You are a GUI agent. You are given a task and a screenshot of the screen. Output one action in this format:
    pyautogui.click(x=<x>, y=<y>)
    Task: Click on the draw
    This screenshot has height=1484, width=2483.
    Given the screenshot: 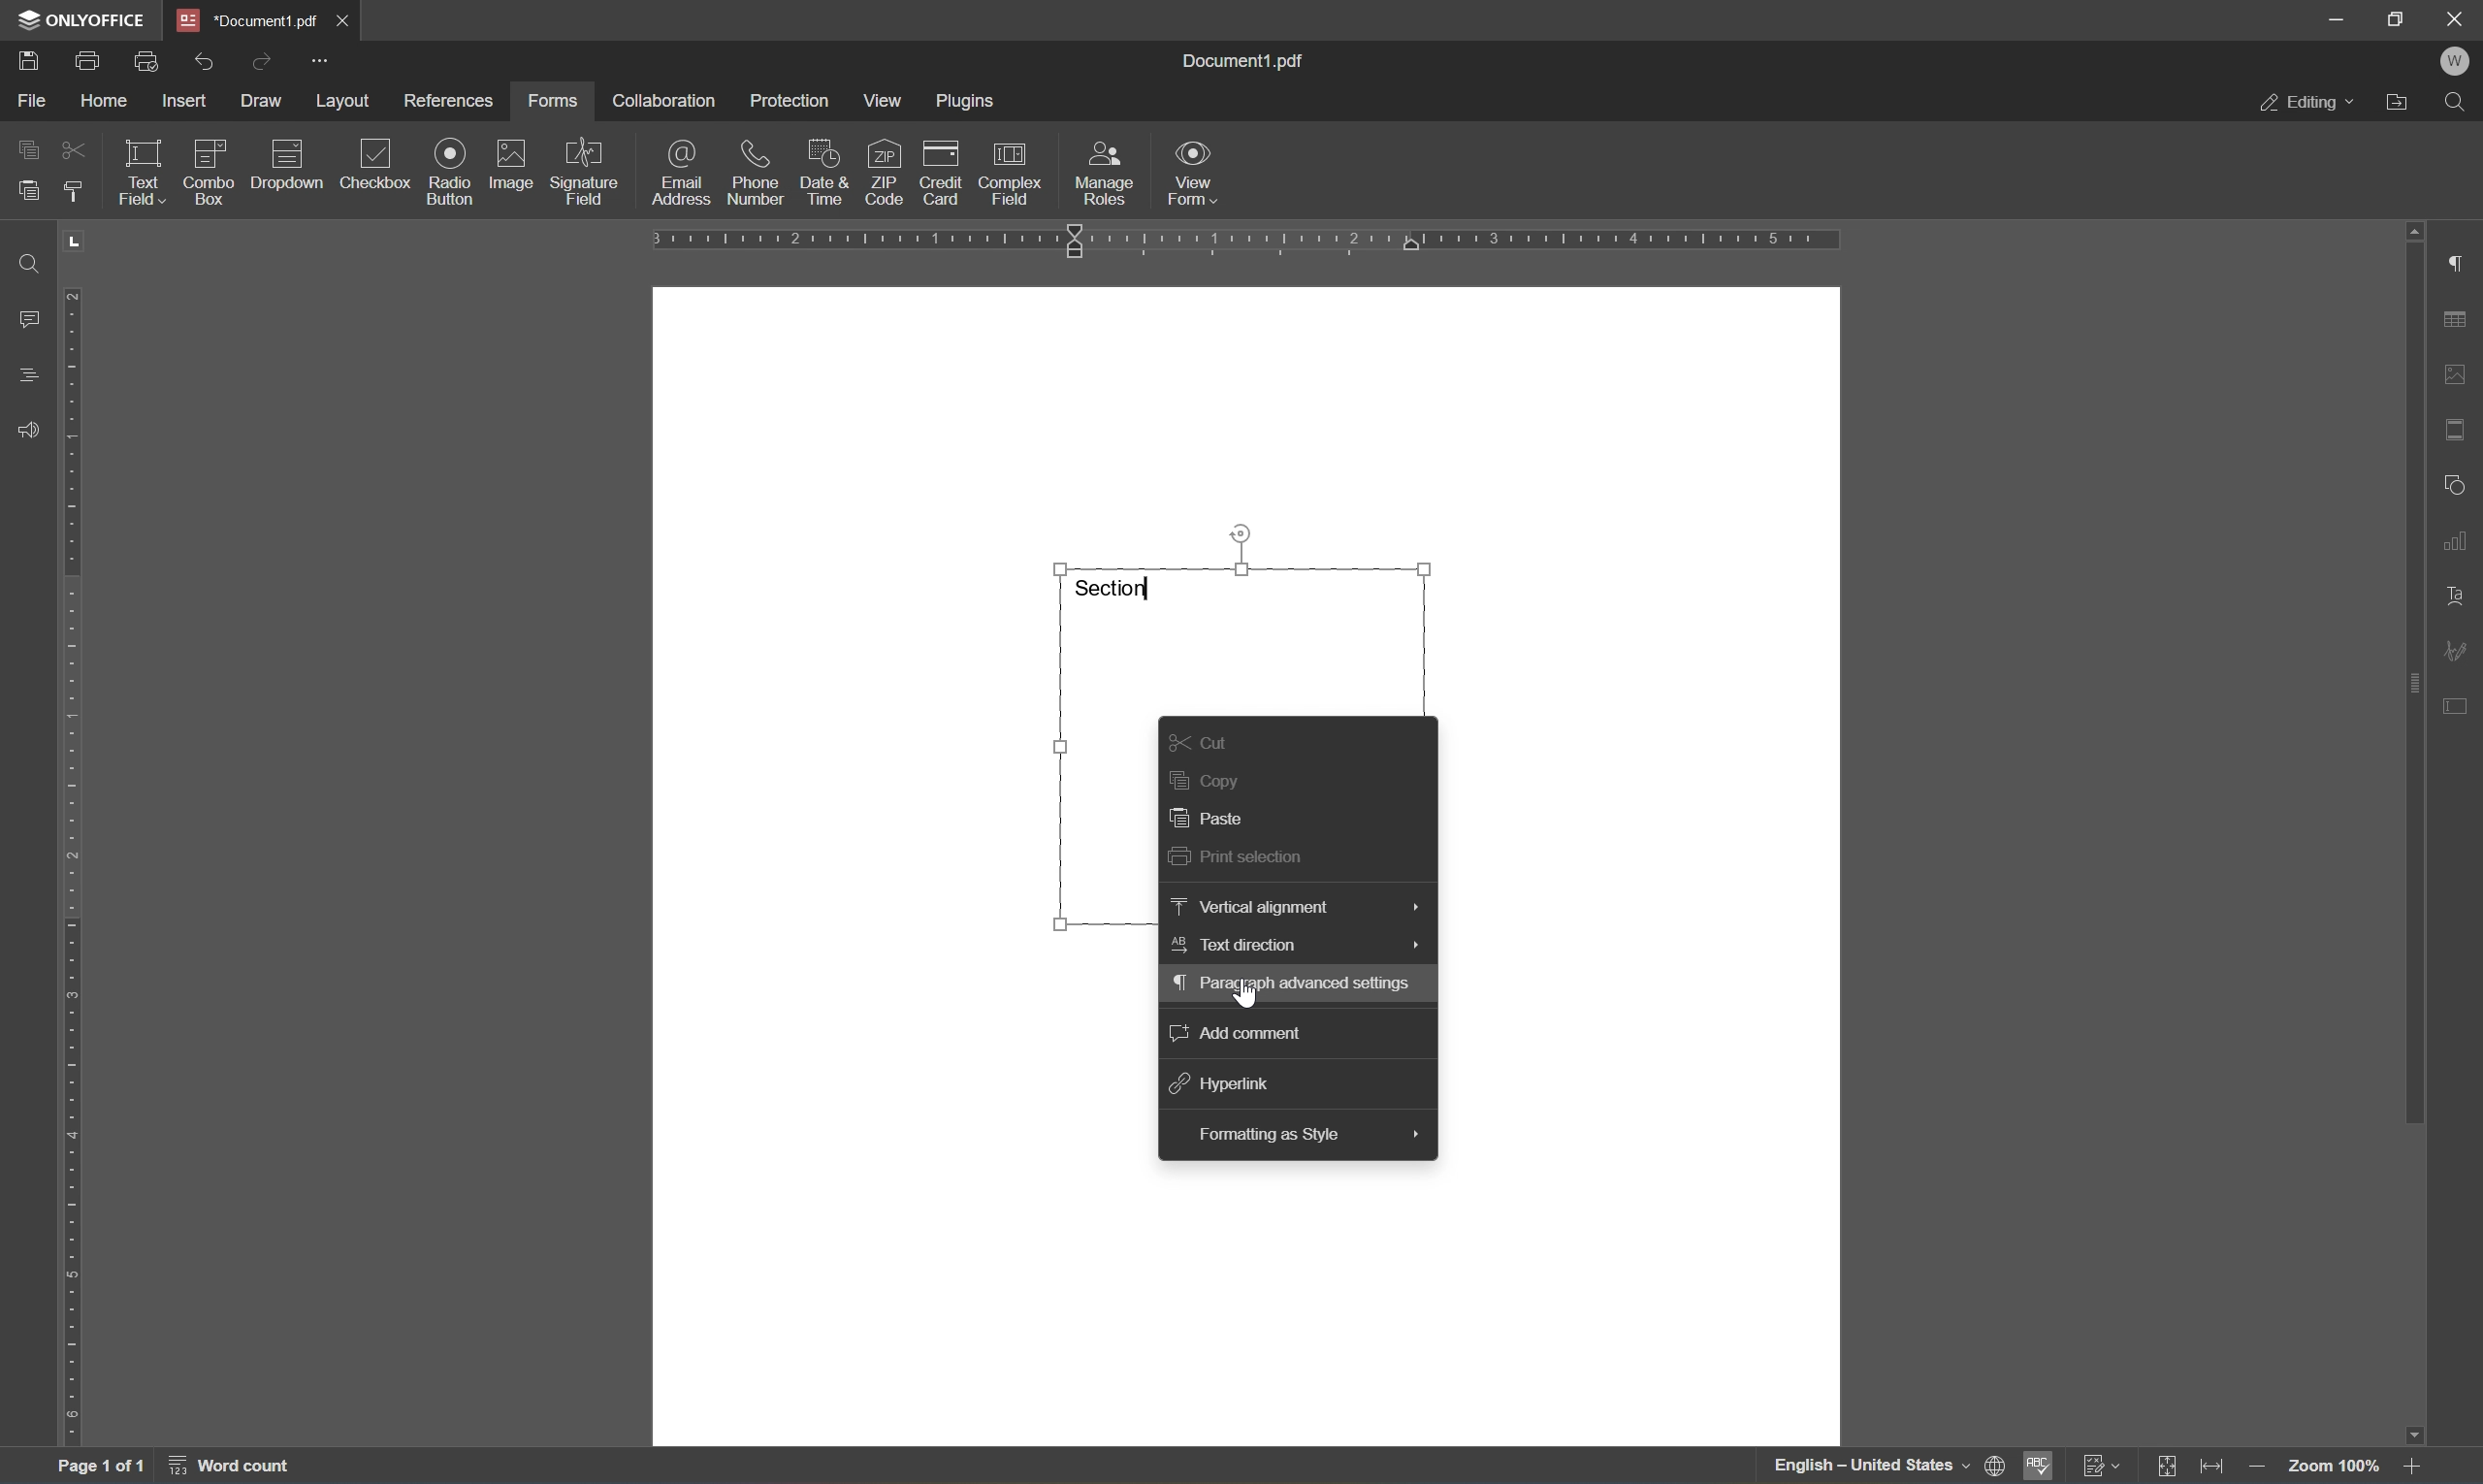 What is the action you would take?
    pyautogui.click(x=264, y=101)
    